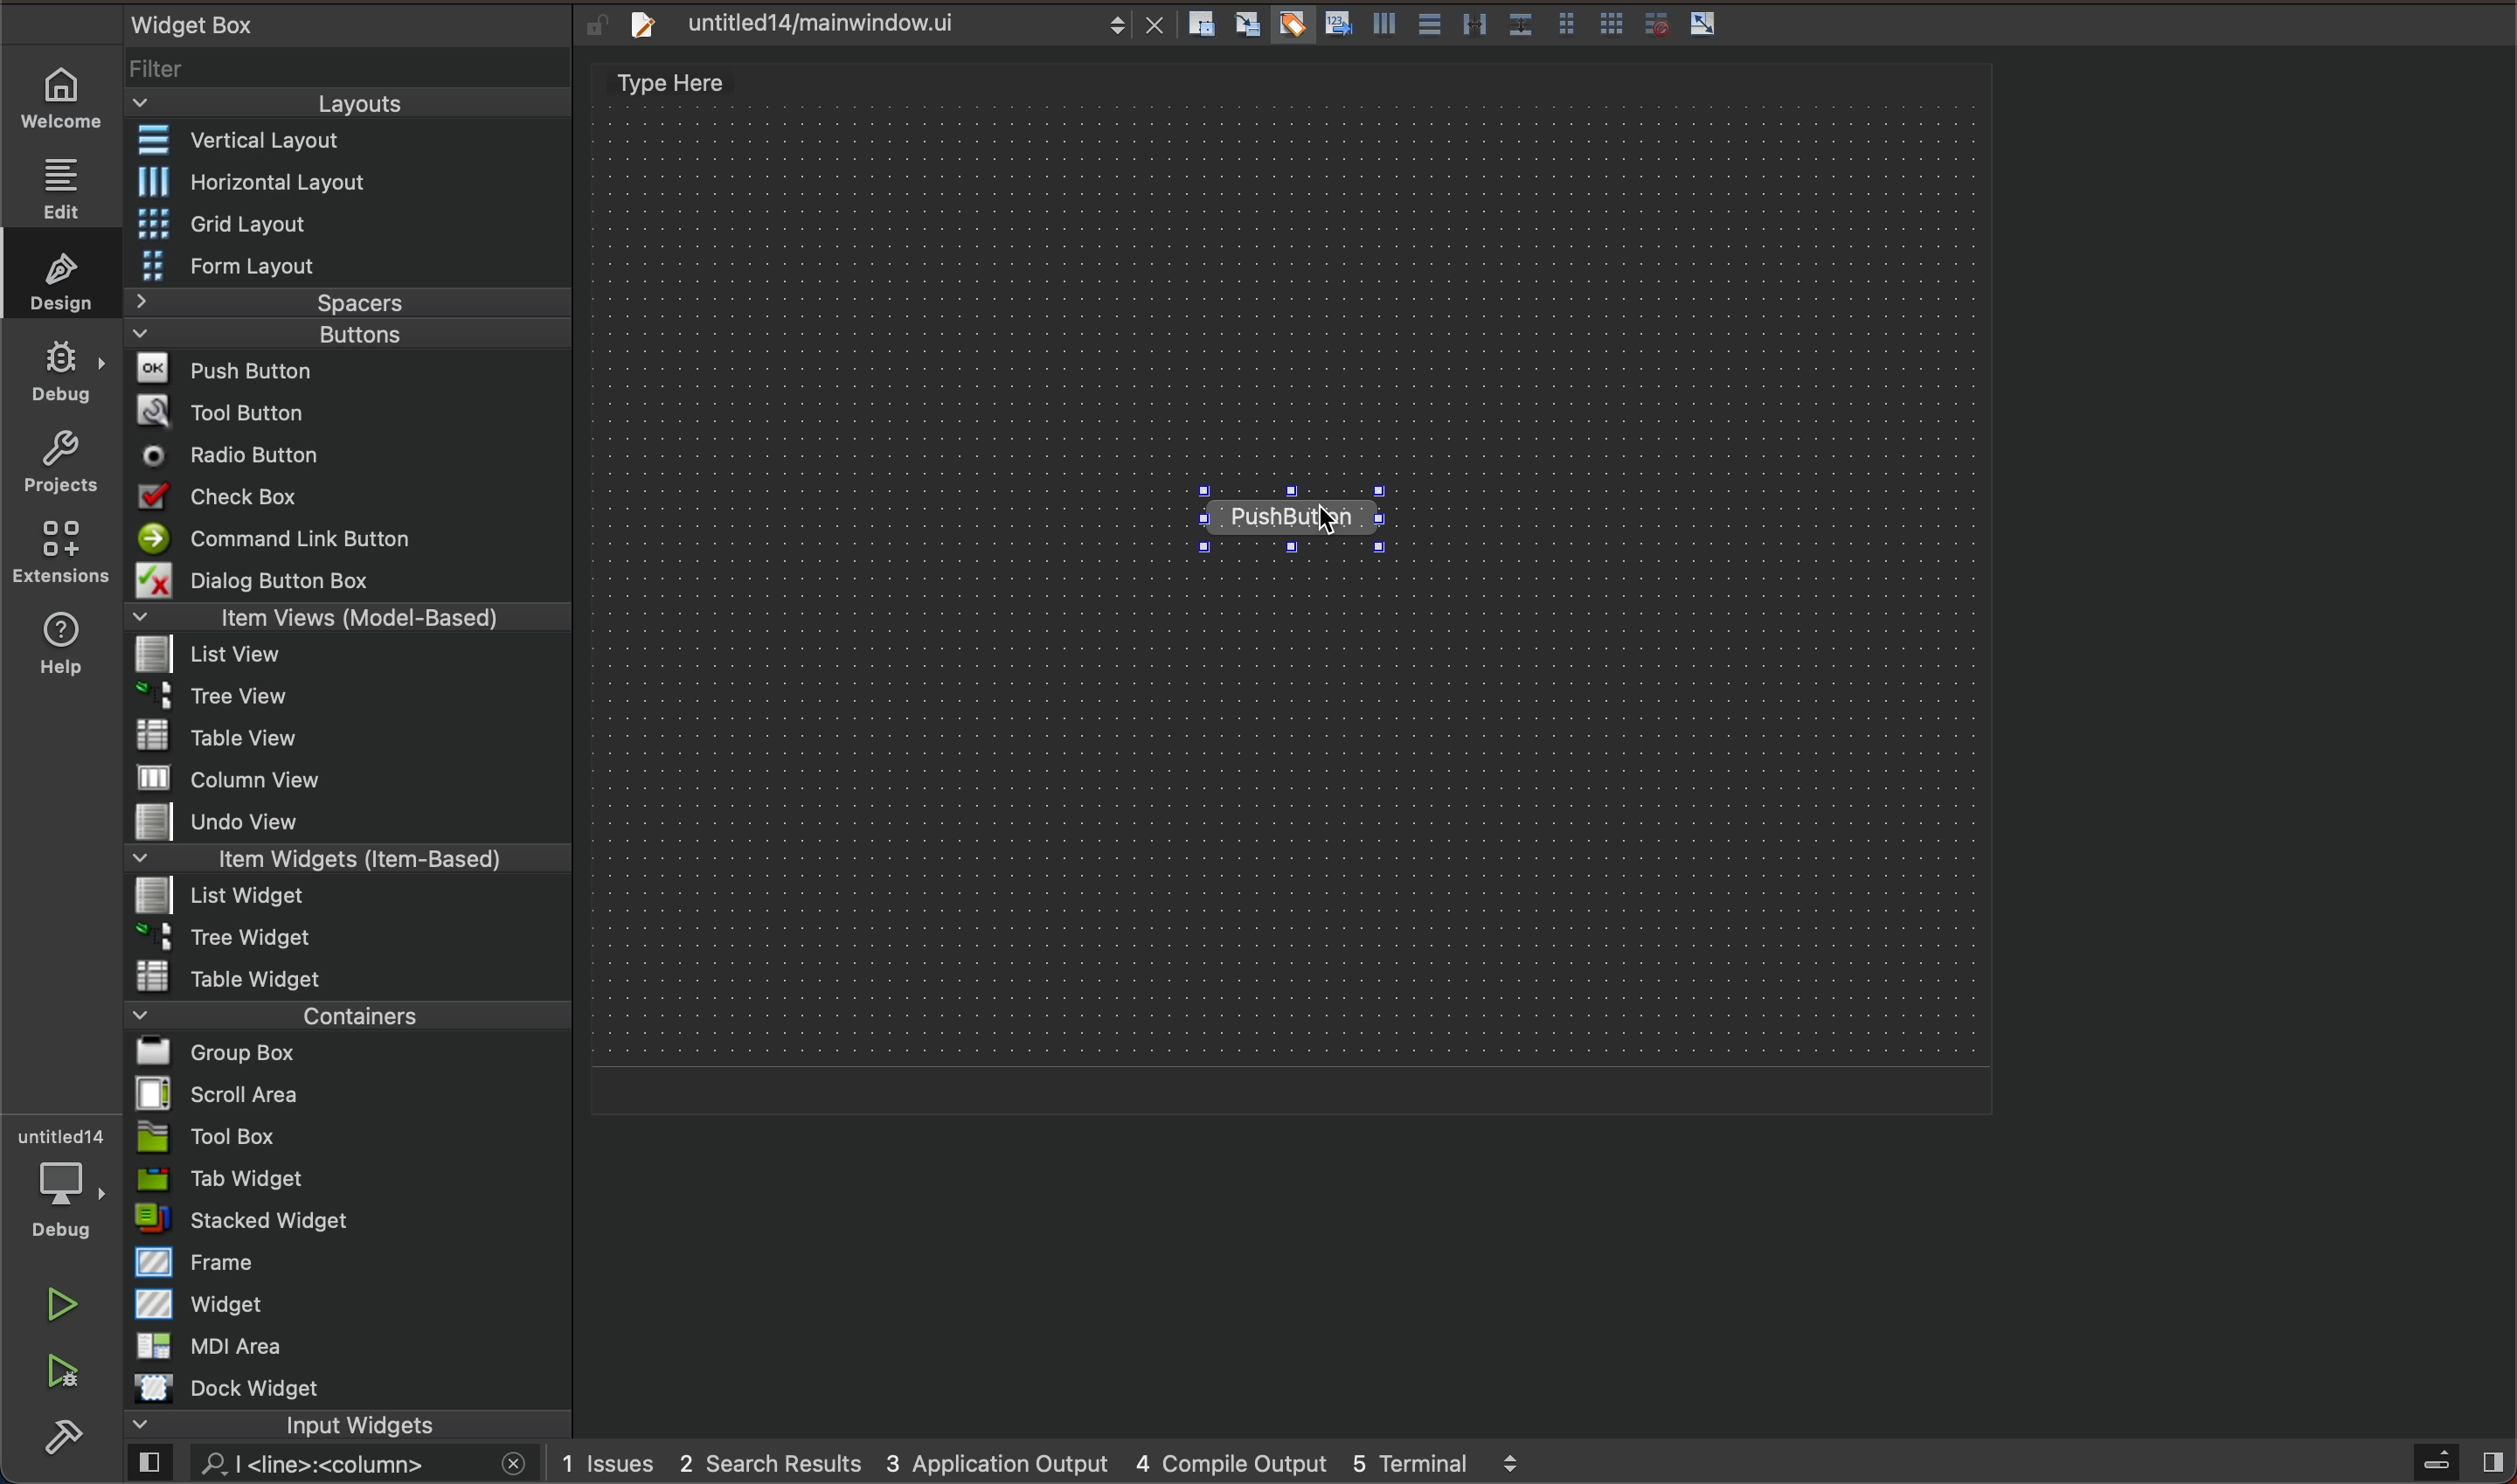  Describe the element at coordinates (350, 1265) in the screenshot. I see `frame` at that location.